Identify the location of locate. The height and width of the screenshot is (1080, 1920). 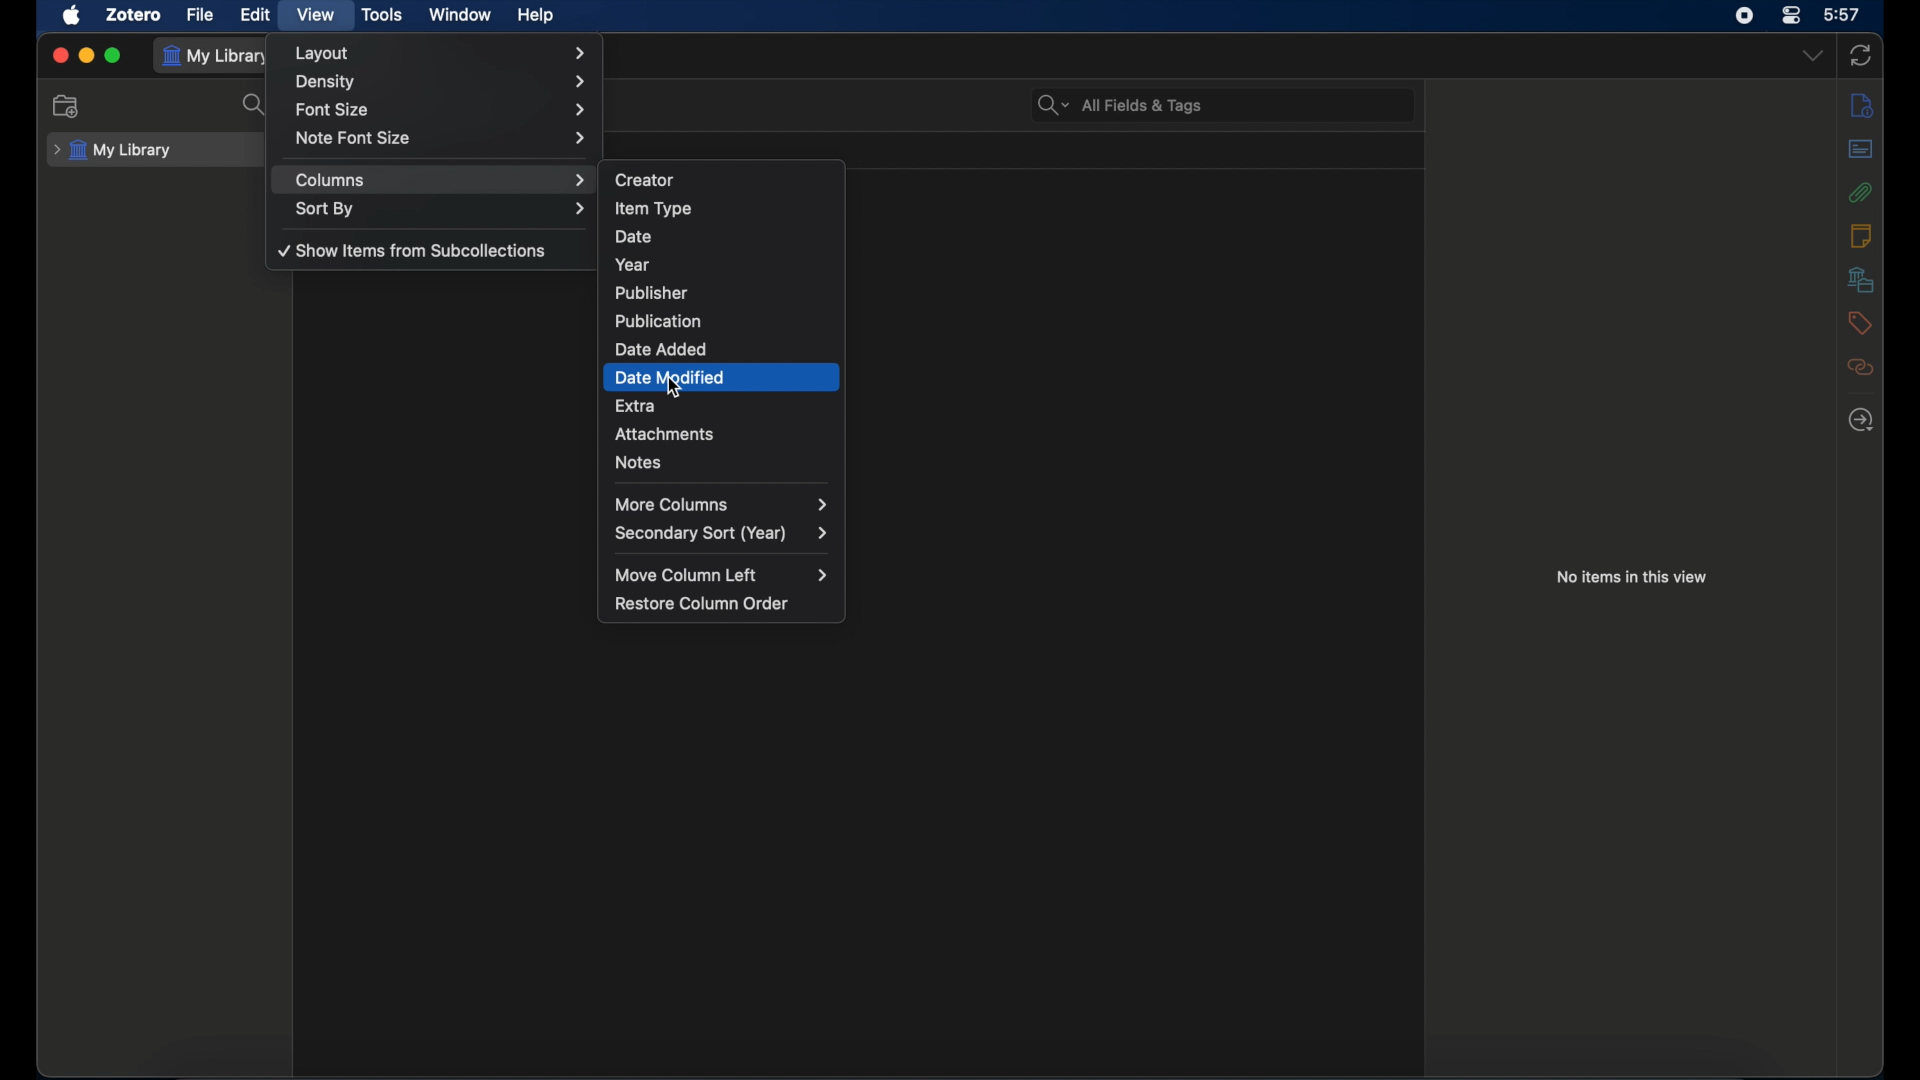
(1861, 419).